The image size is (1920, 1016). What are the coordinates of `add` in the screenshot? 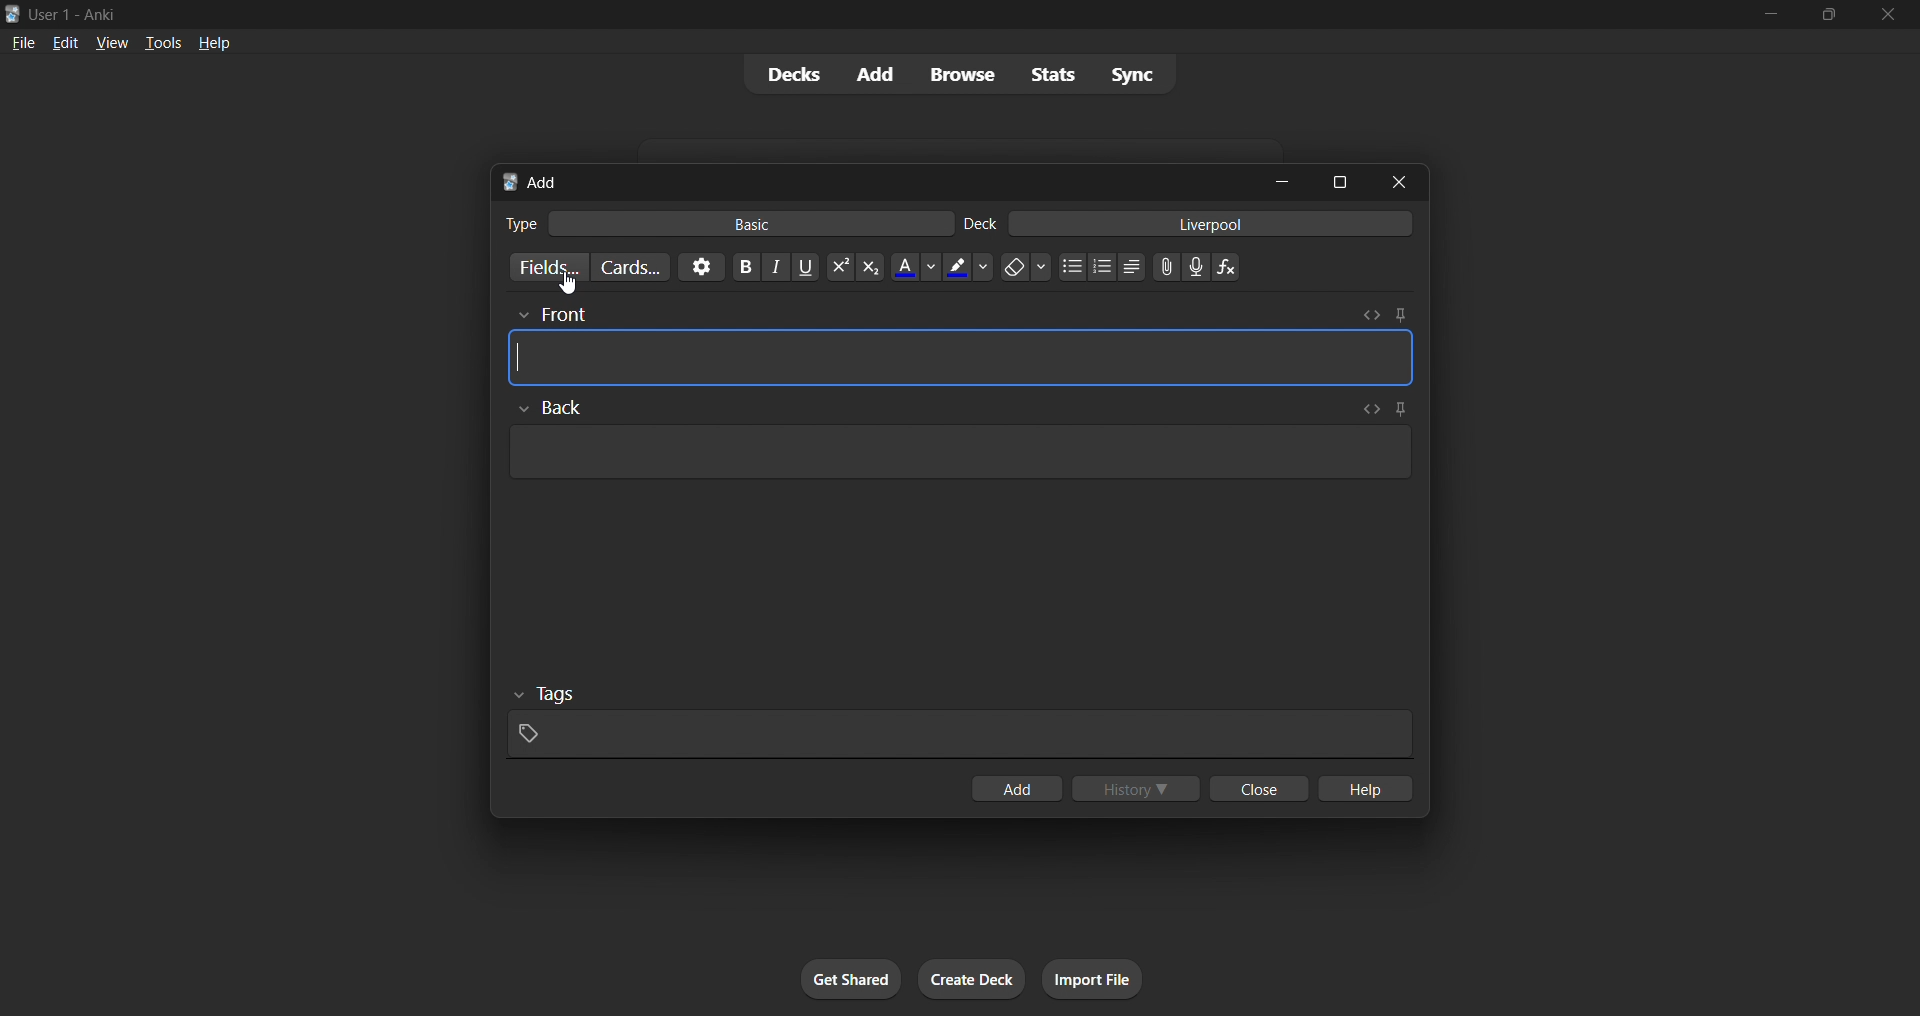 It's located at (877, 75).